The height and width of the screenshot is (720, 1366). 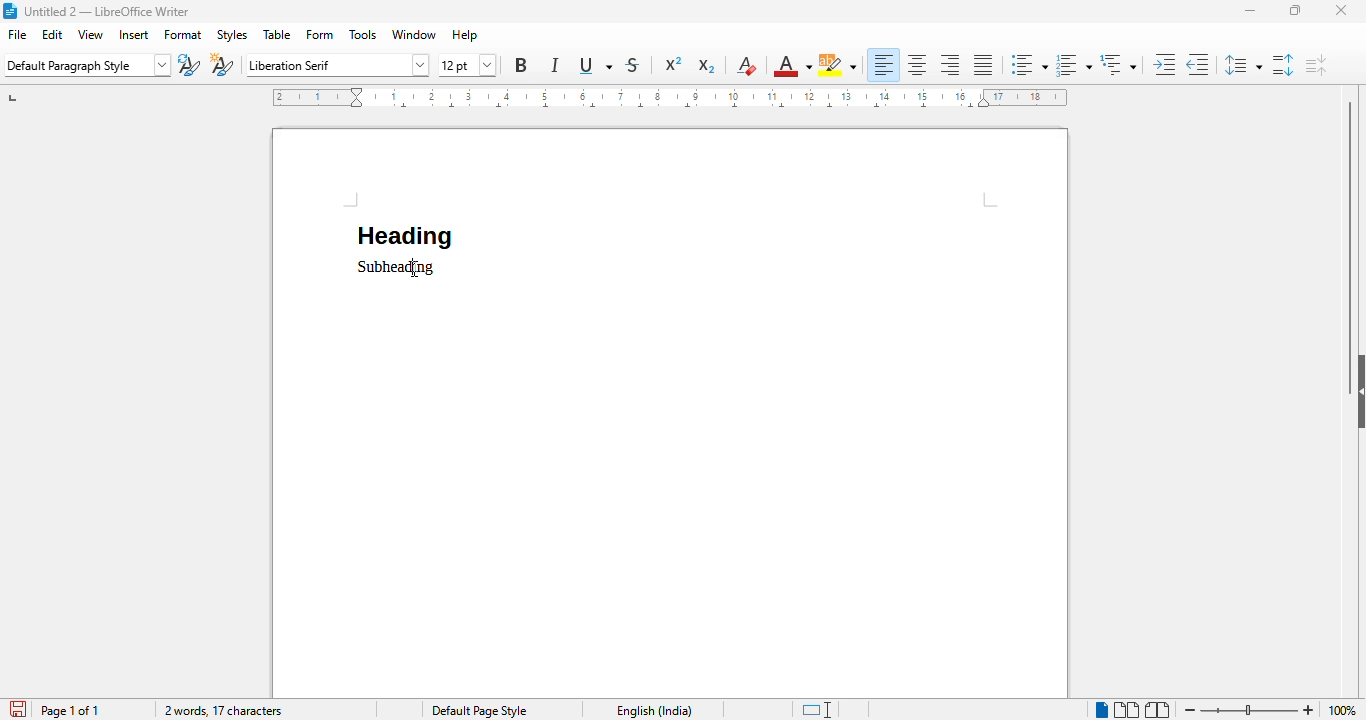 I want to click on font name, so click(x=338, y=65).